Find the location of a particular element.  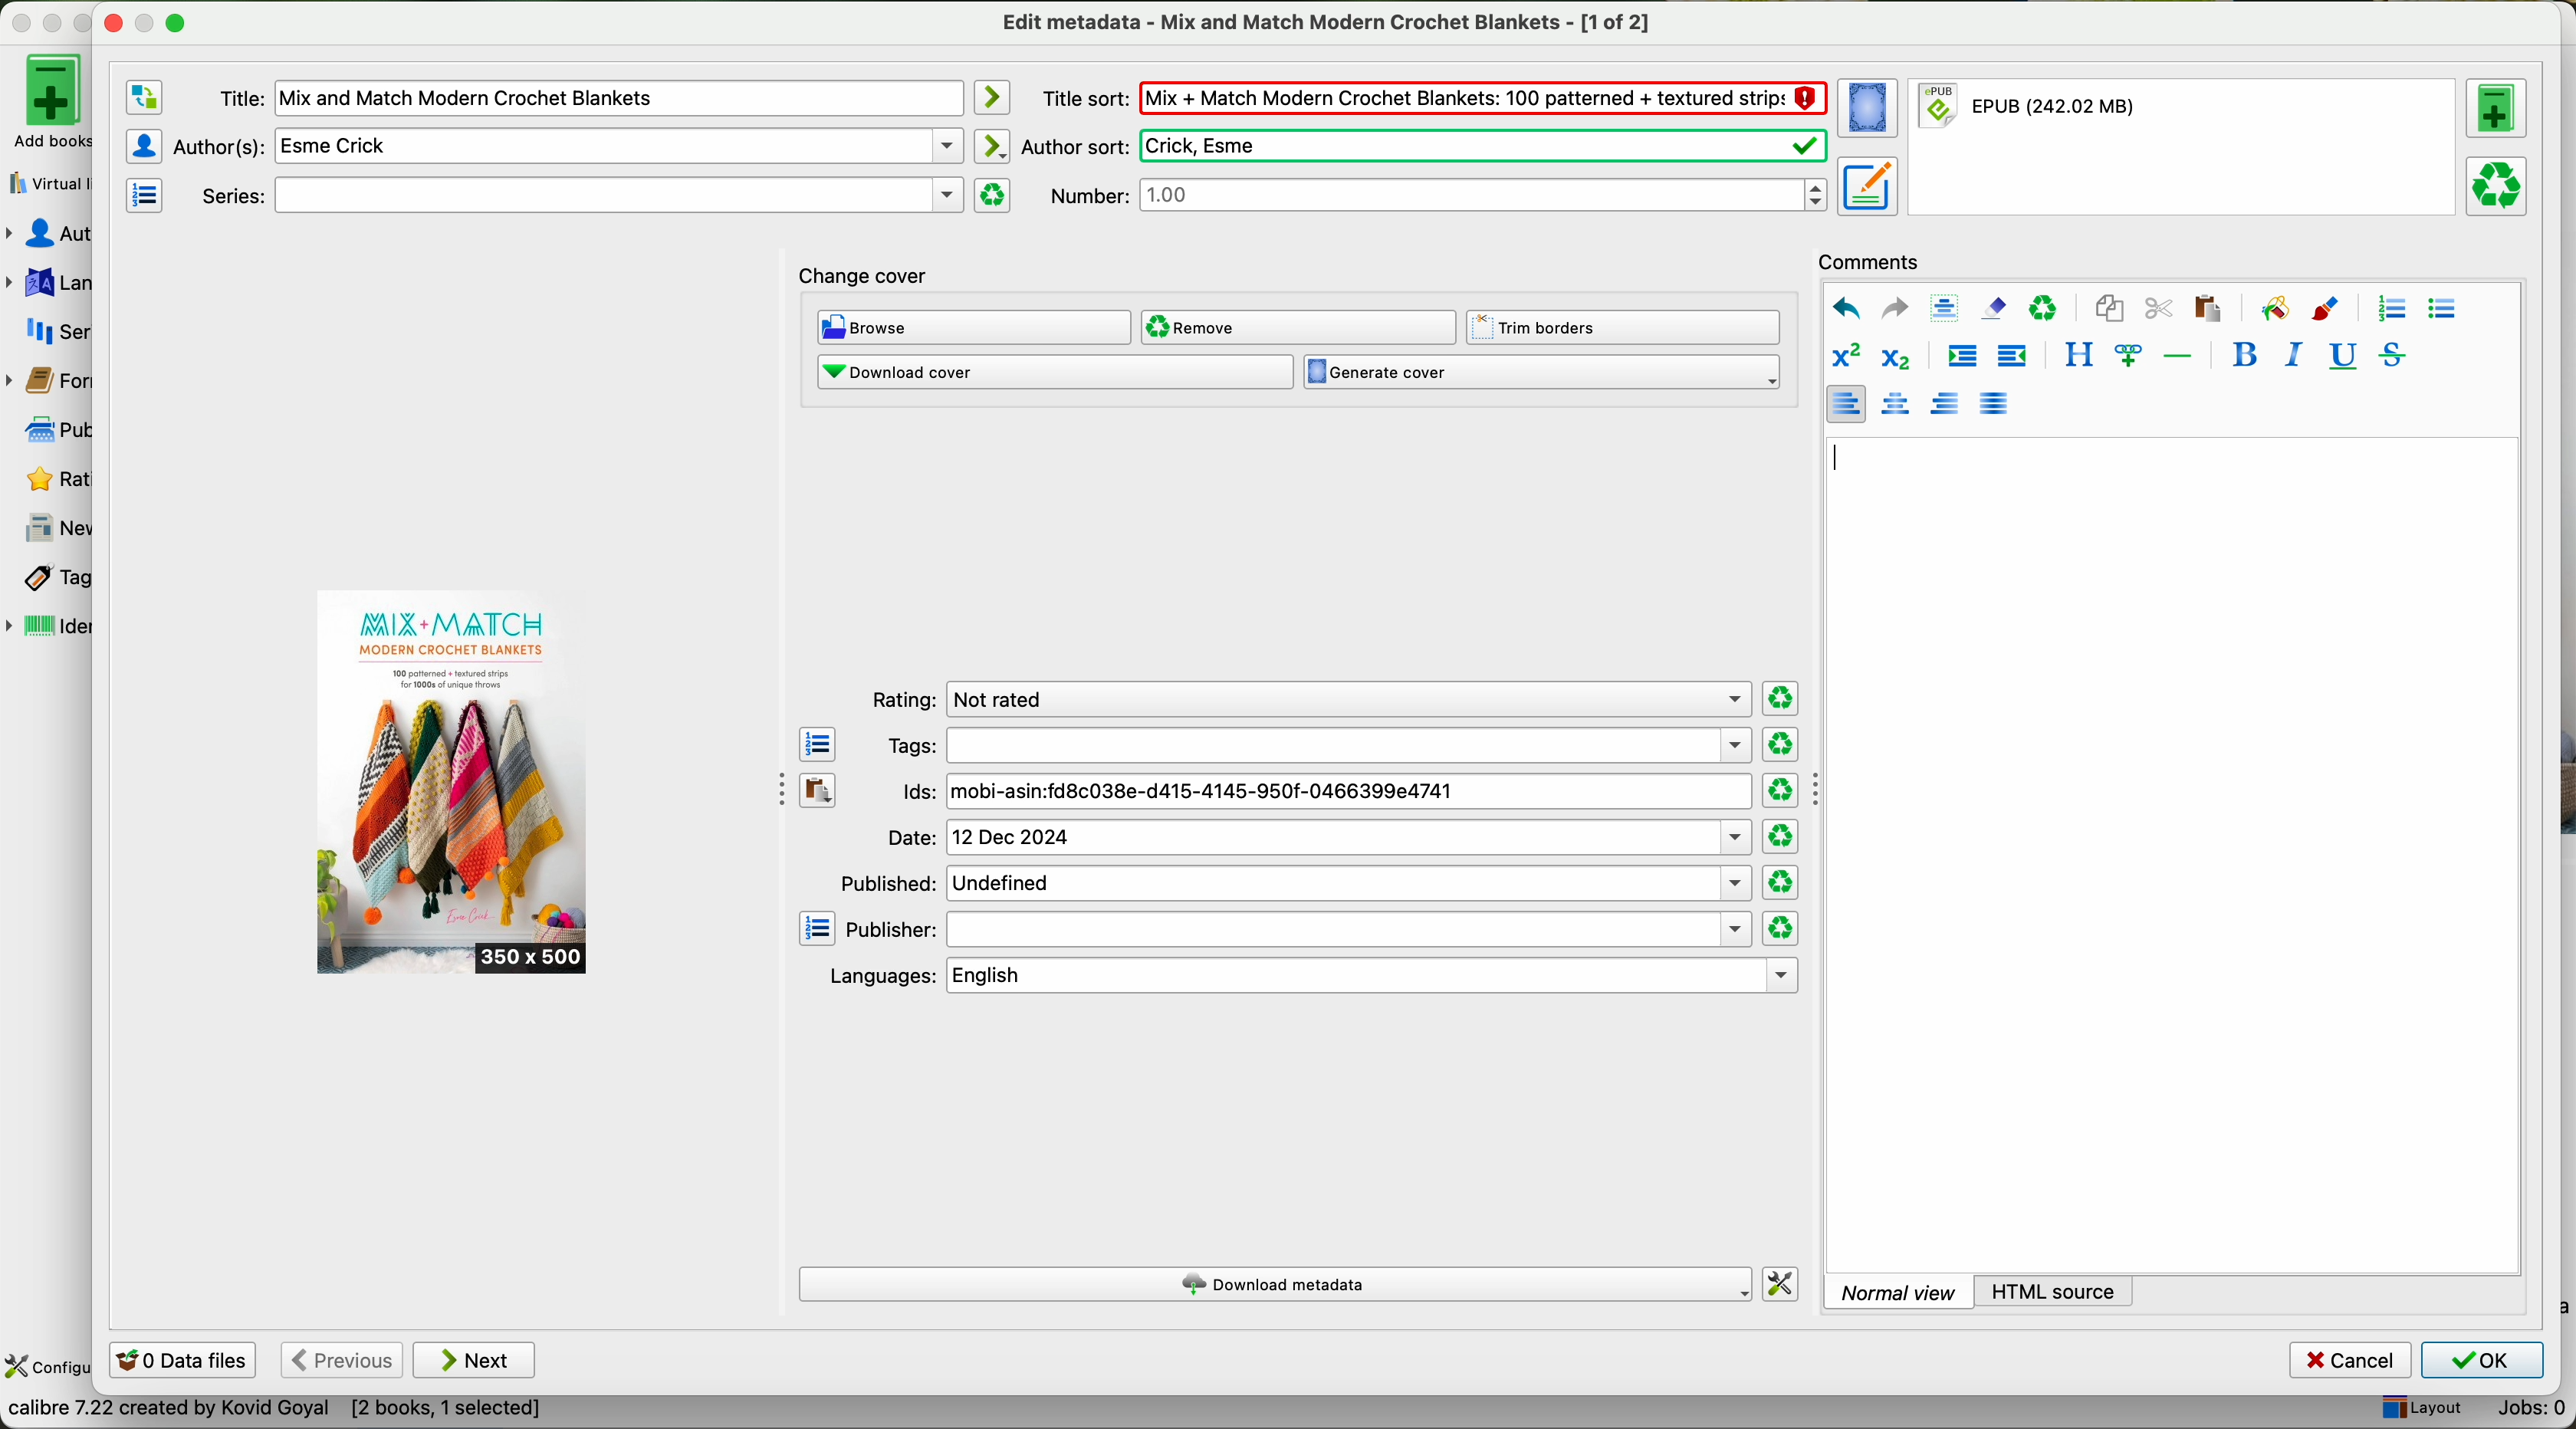

author sort is located at coordinates (1421, 146).